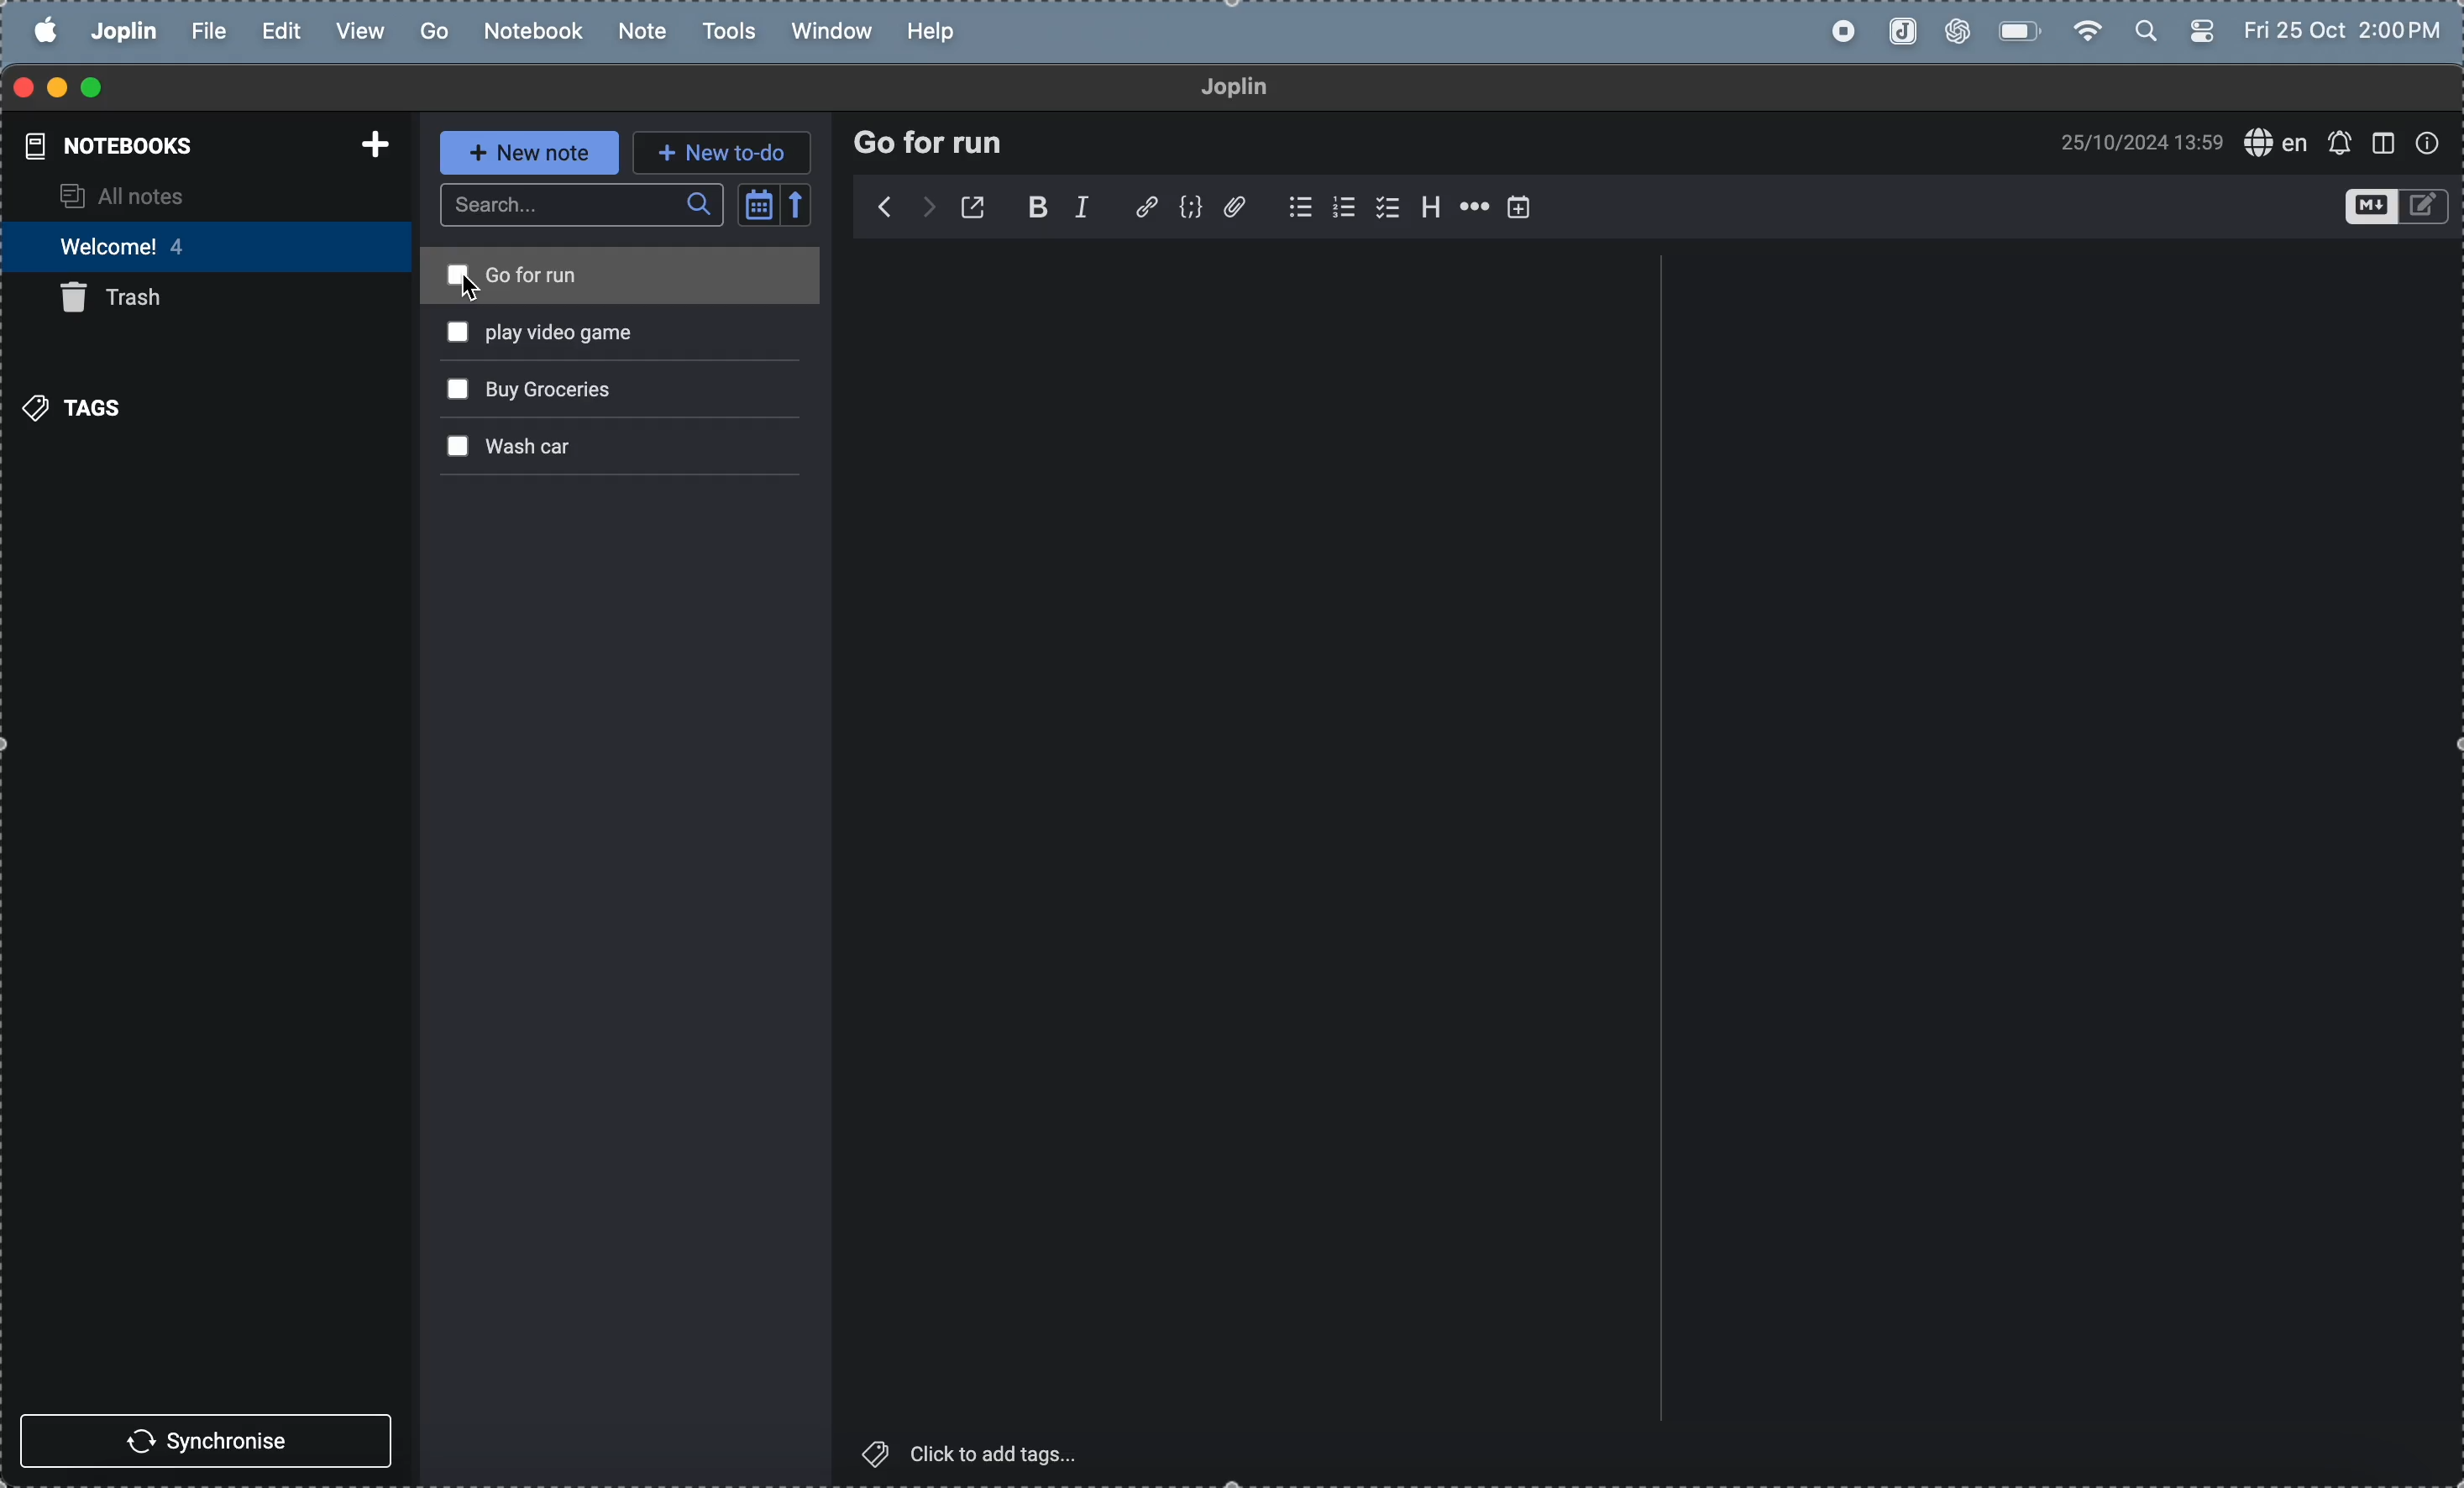 This screenshot has height=1488, width=2464. What do you see at coordinates (2343, 142) in the screenshot?
I see `create alert` at bounding box center [2343, 142].